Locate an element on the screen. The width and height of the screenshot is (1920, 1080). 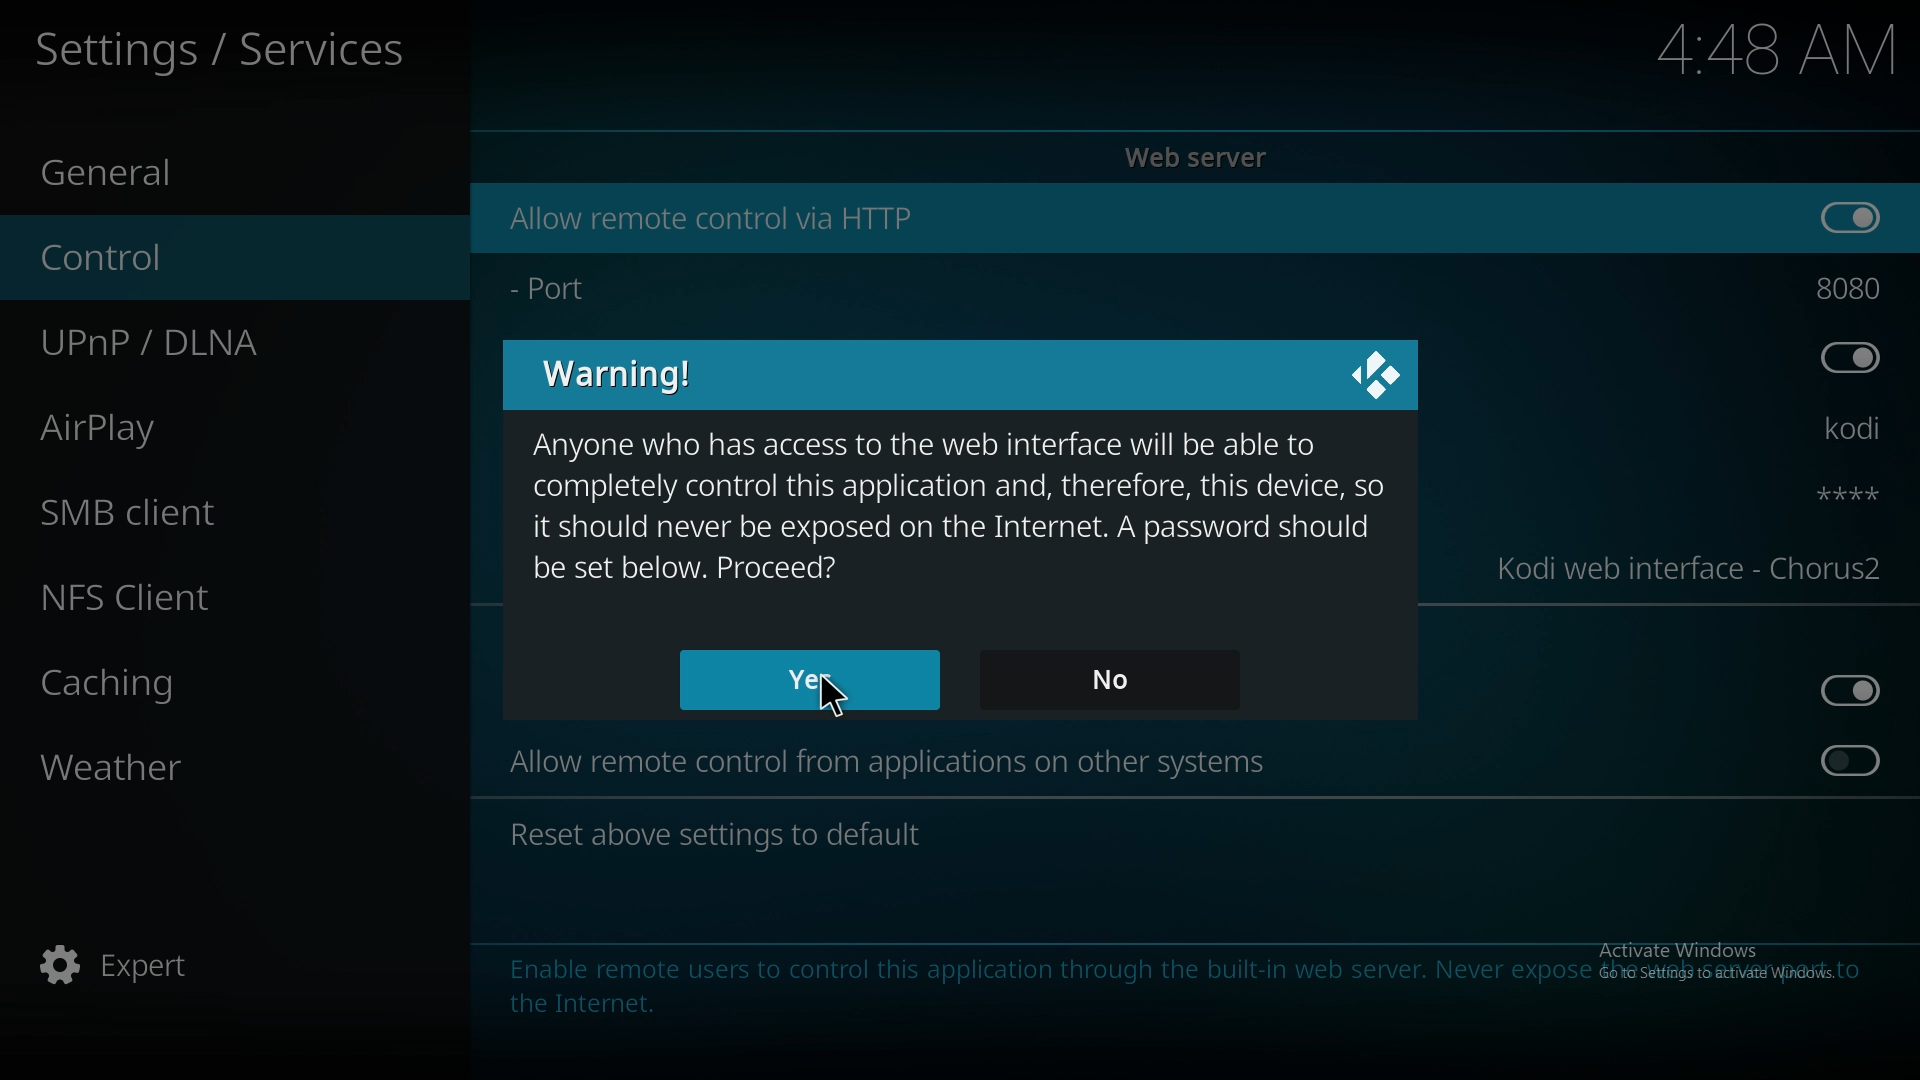
nfs client is located at coordinates (160, 591).